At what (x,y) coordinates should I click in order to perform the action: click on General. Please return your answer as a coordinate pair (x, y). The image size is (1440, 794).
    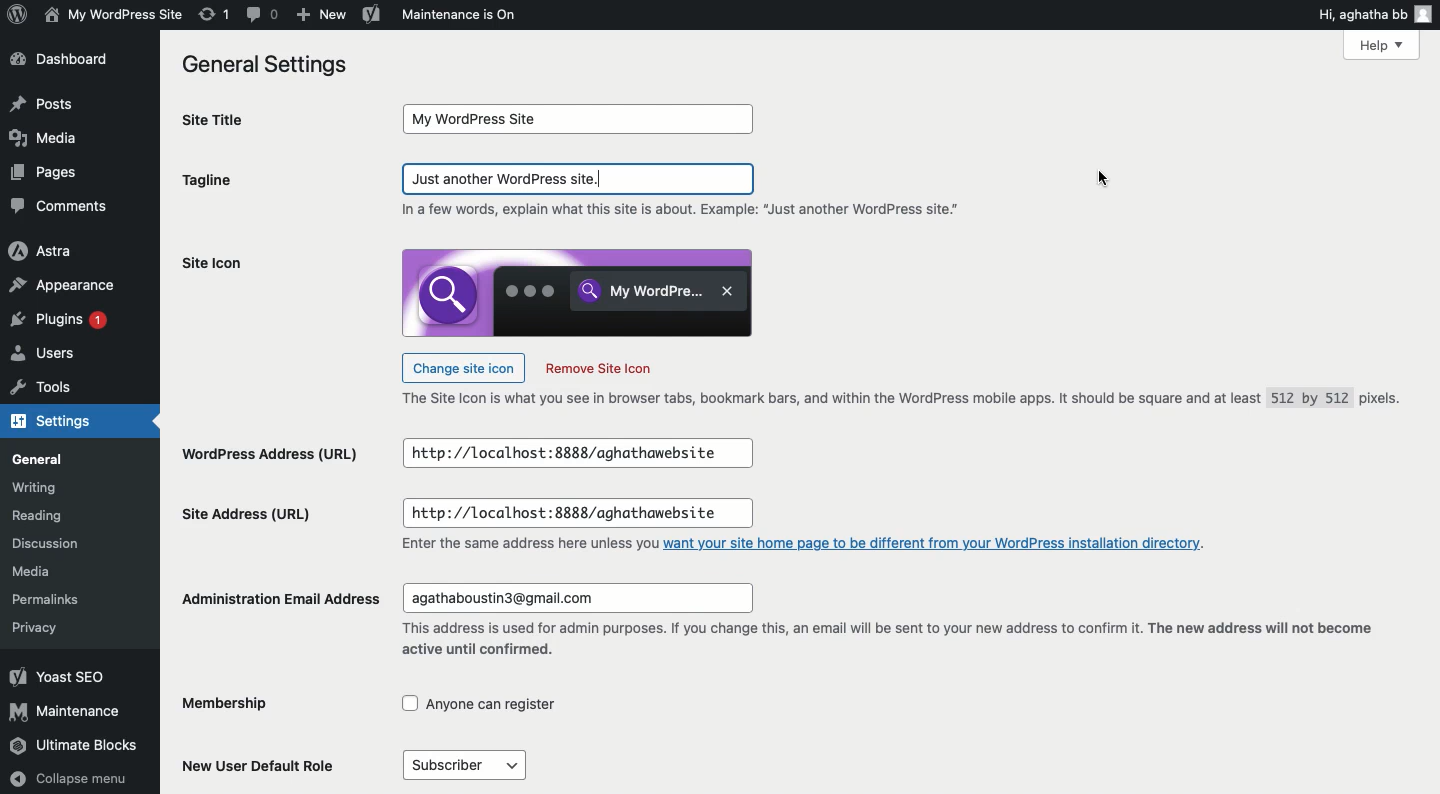
    Looking at the image, I should click on (42, 460).